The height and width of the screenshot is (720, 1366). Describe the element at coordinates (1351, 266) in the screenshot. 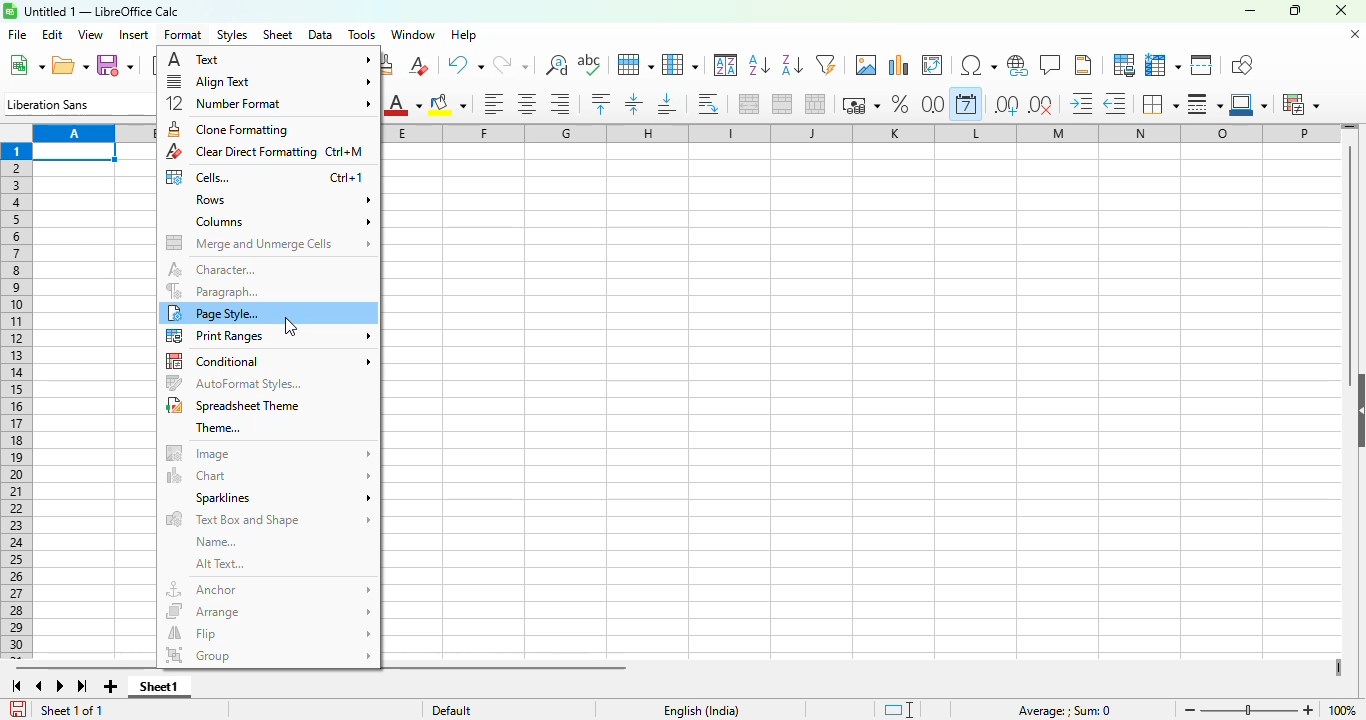

I see `vertical scroll bar` at that location.